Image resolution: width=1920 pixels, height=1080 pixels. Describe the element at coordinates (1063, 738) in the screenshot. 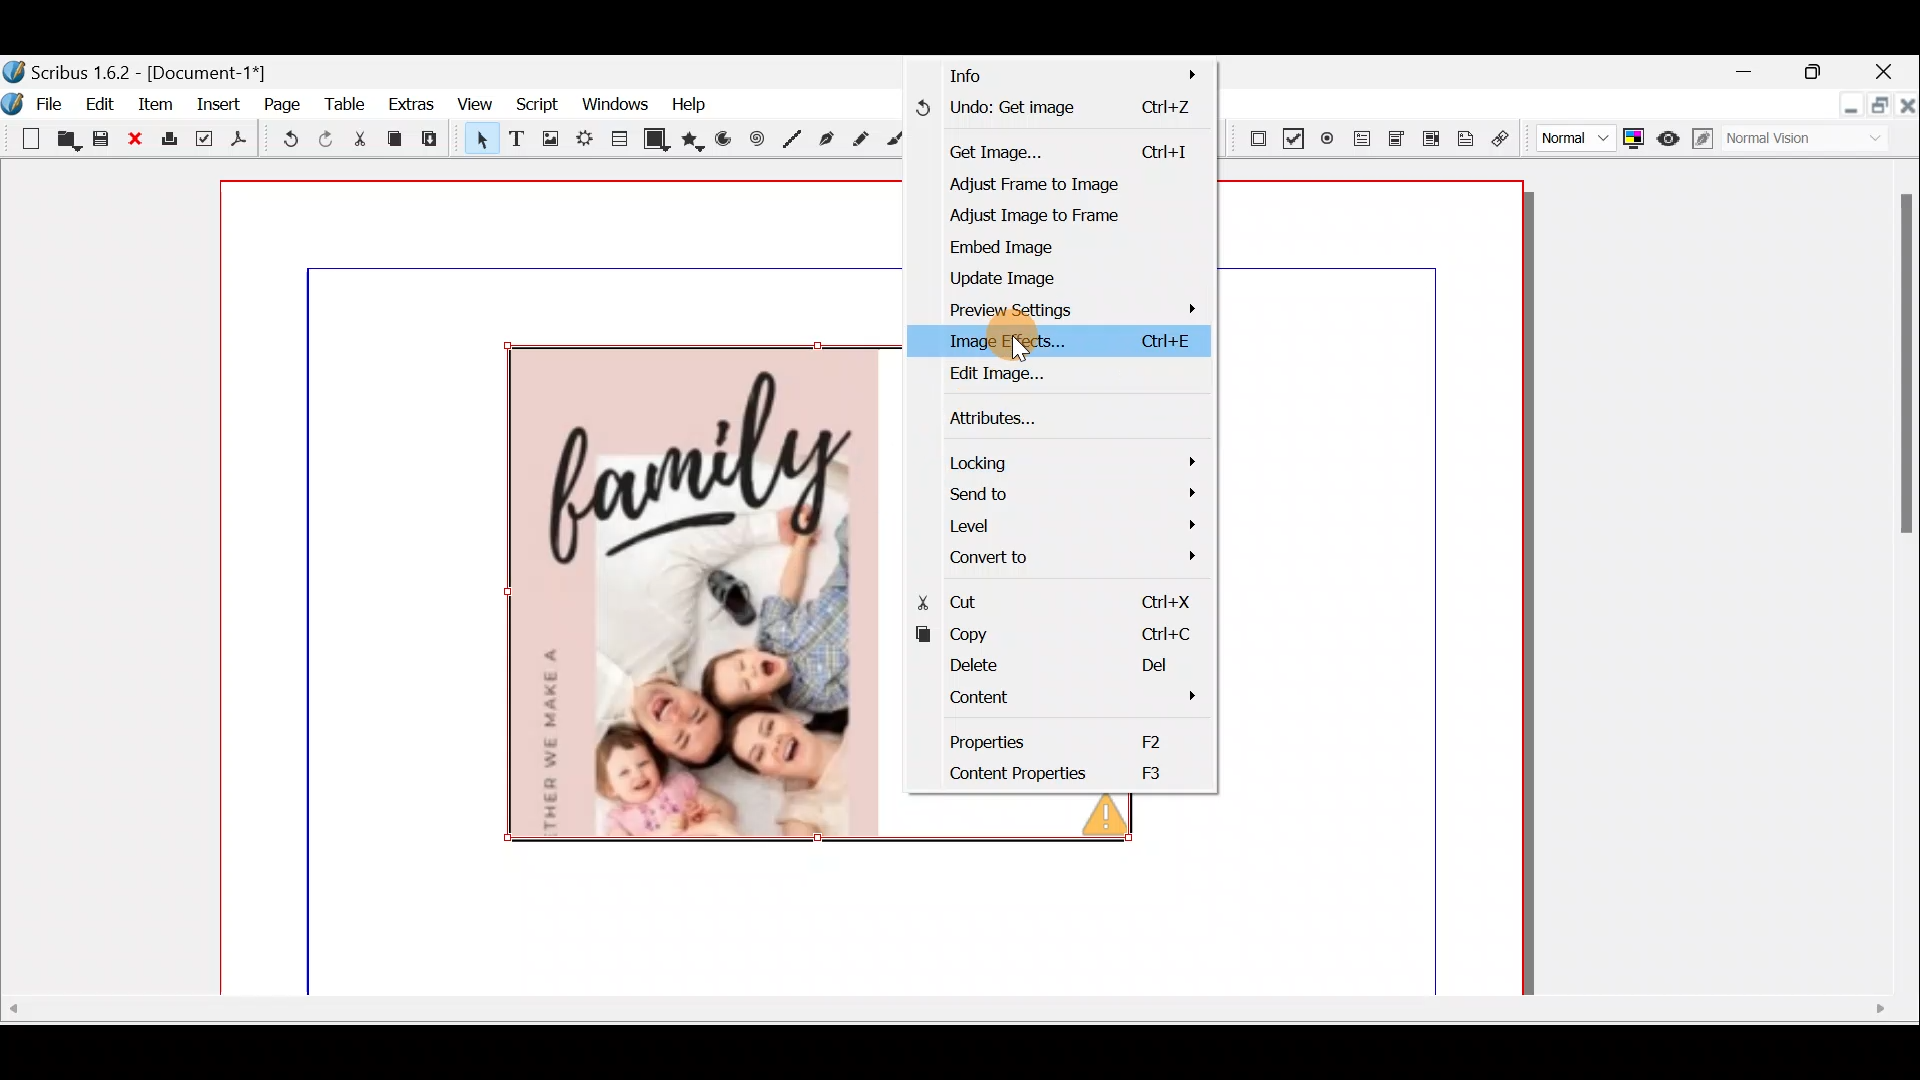

I see `Properties` at that location.